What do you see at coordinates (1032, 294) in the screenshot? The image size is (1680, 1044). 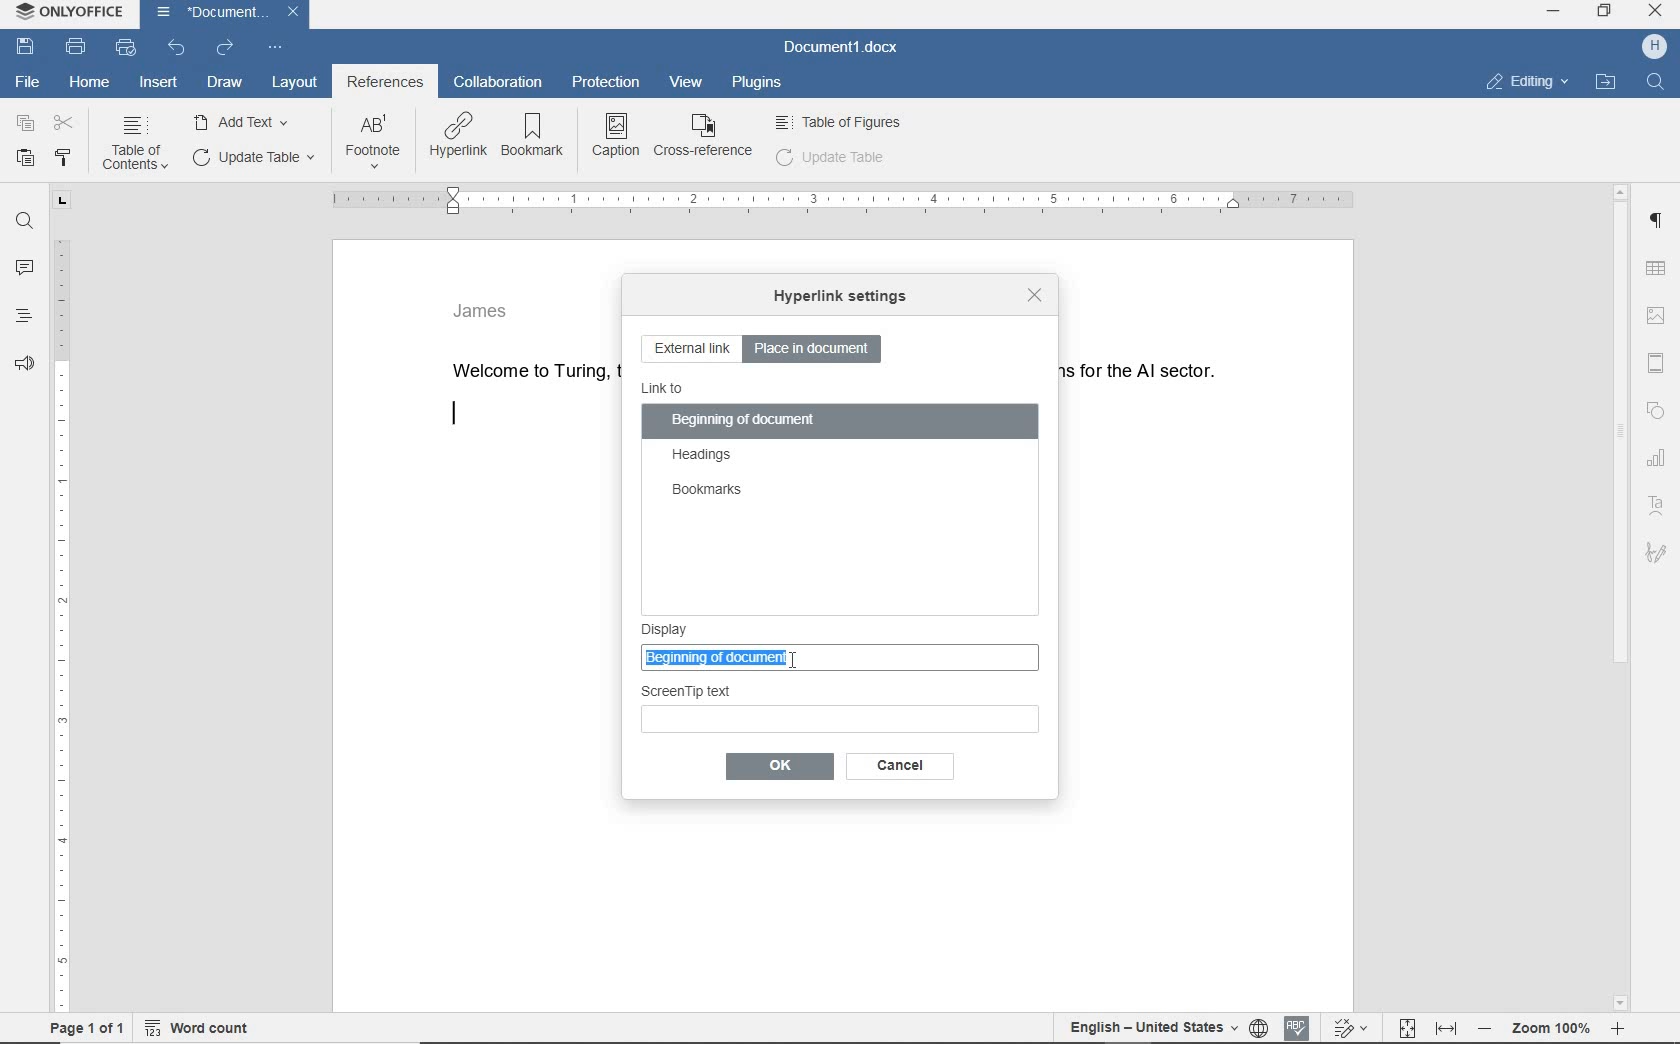 I see `close` at bounding box center [1032, 294].